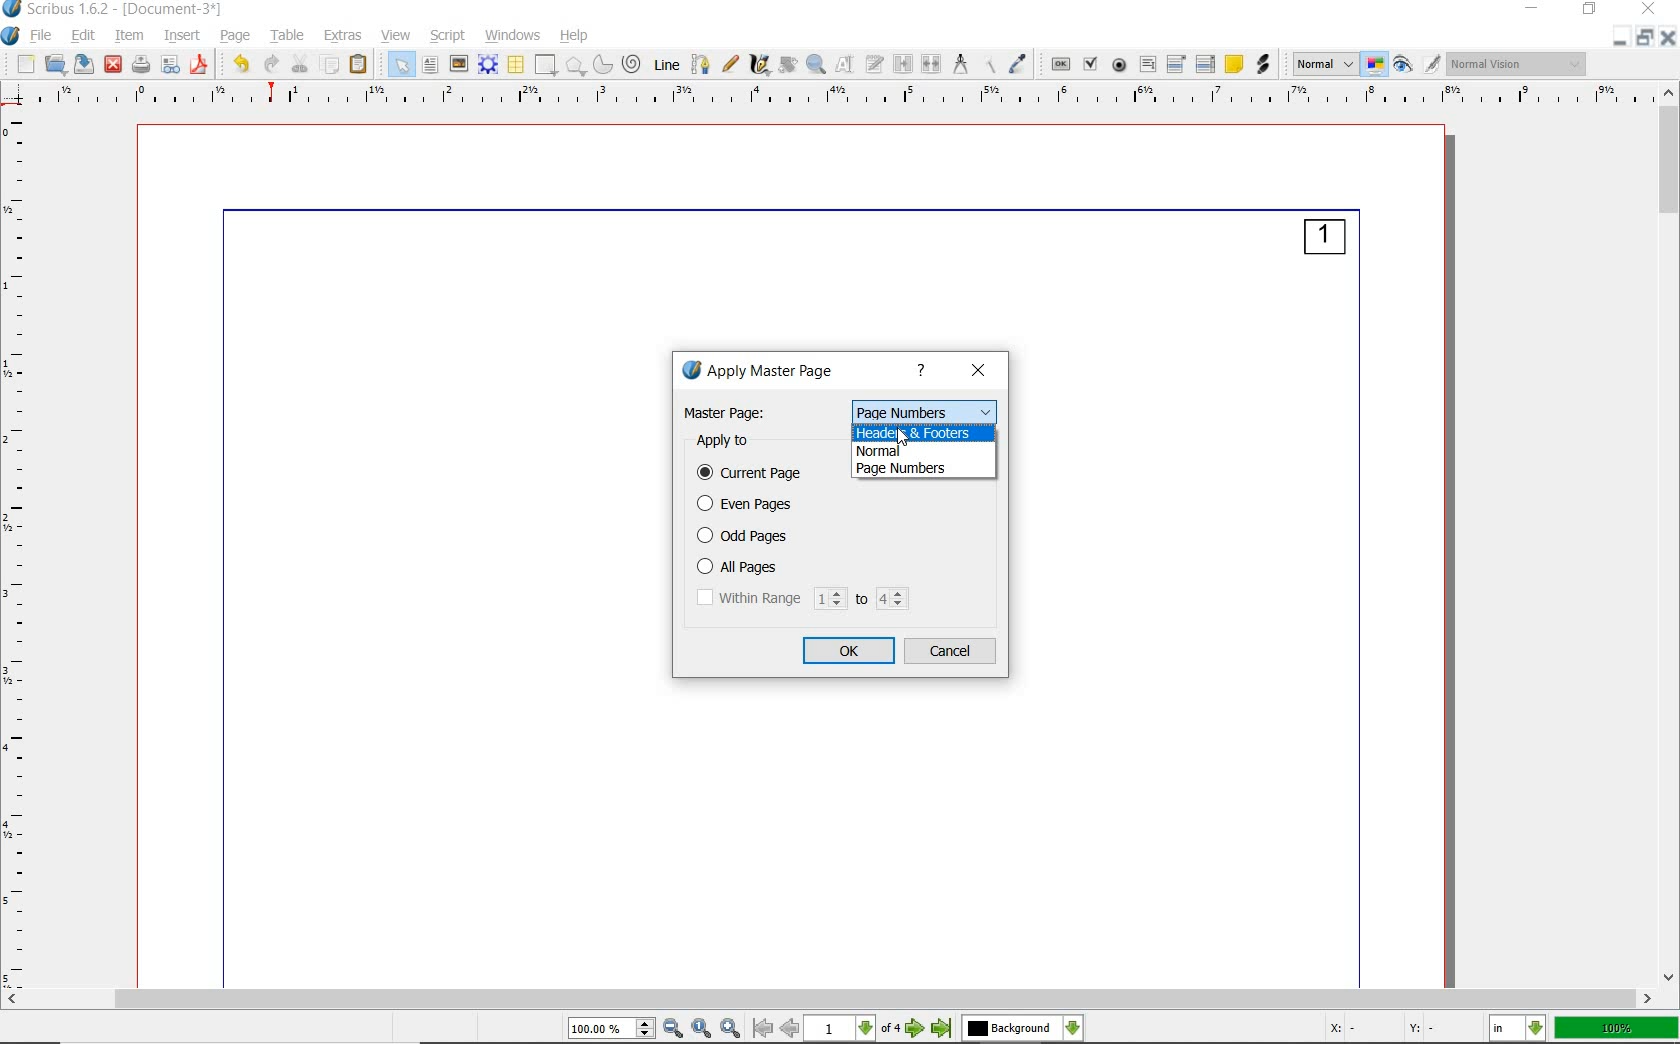  I want to click on script, so click(446, 37).